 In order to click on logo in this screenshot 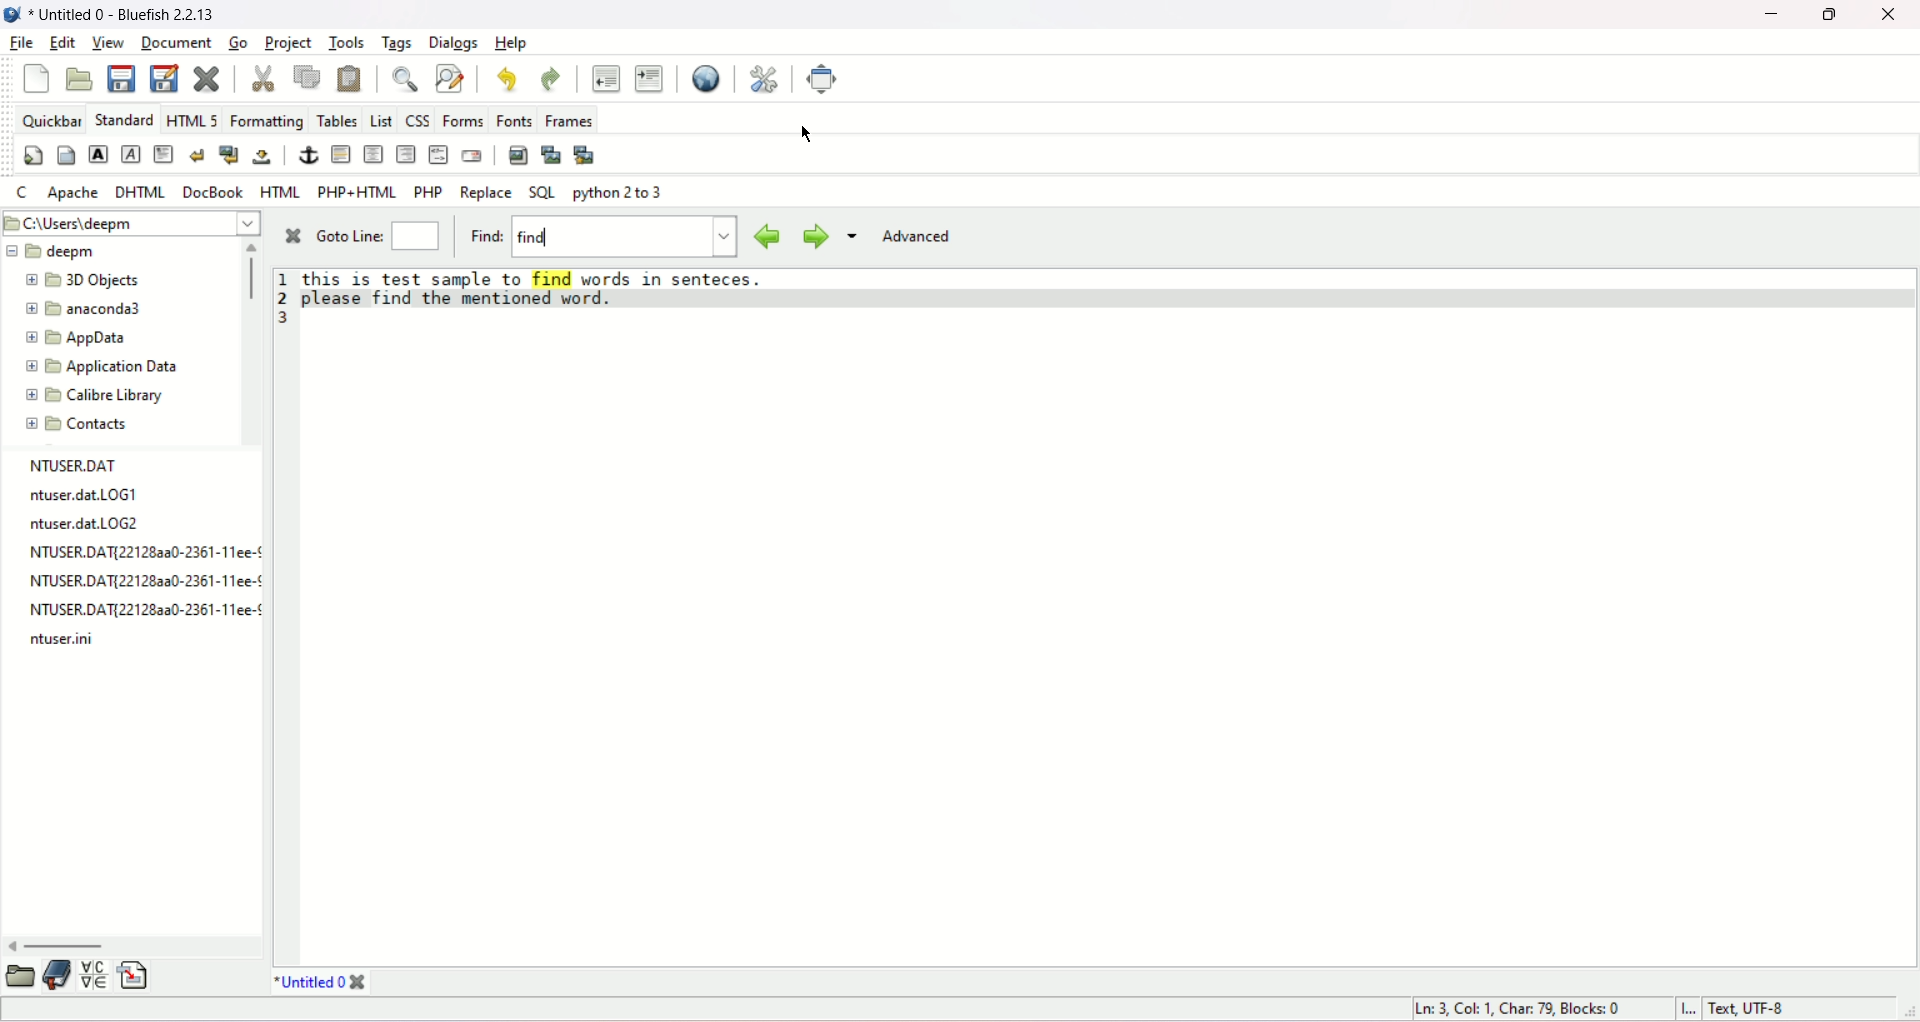, I will do `click(12, 14)`.